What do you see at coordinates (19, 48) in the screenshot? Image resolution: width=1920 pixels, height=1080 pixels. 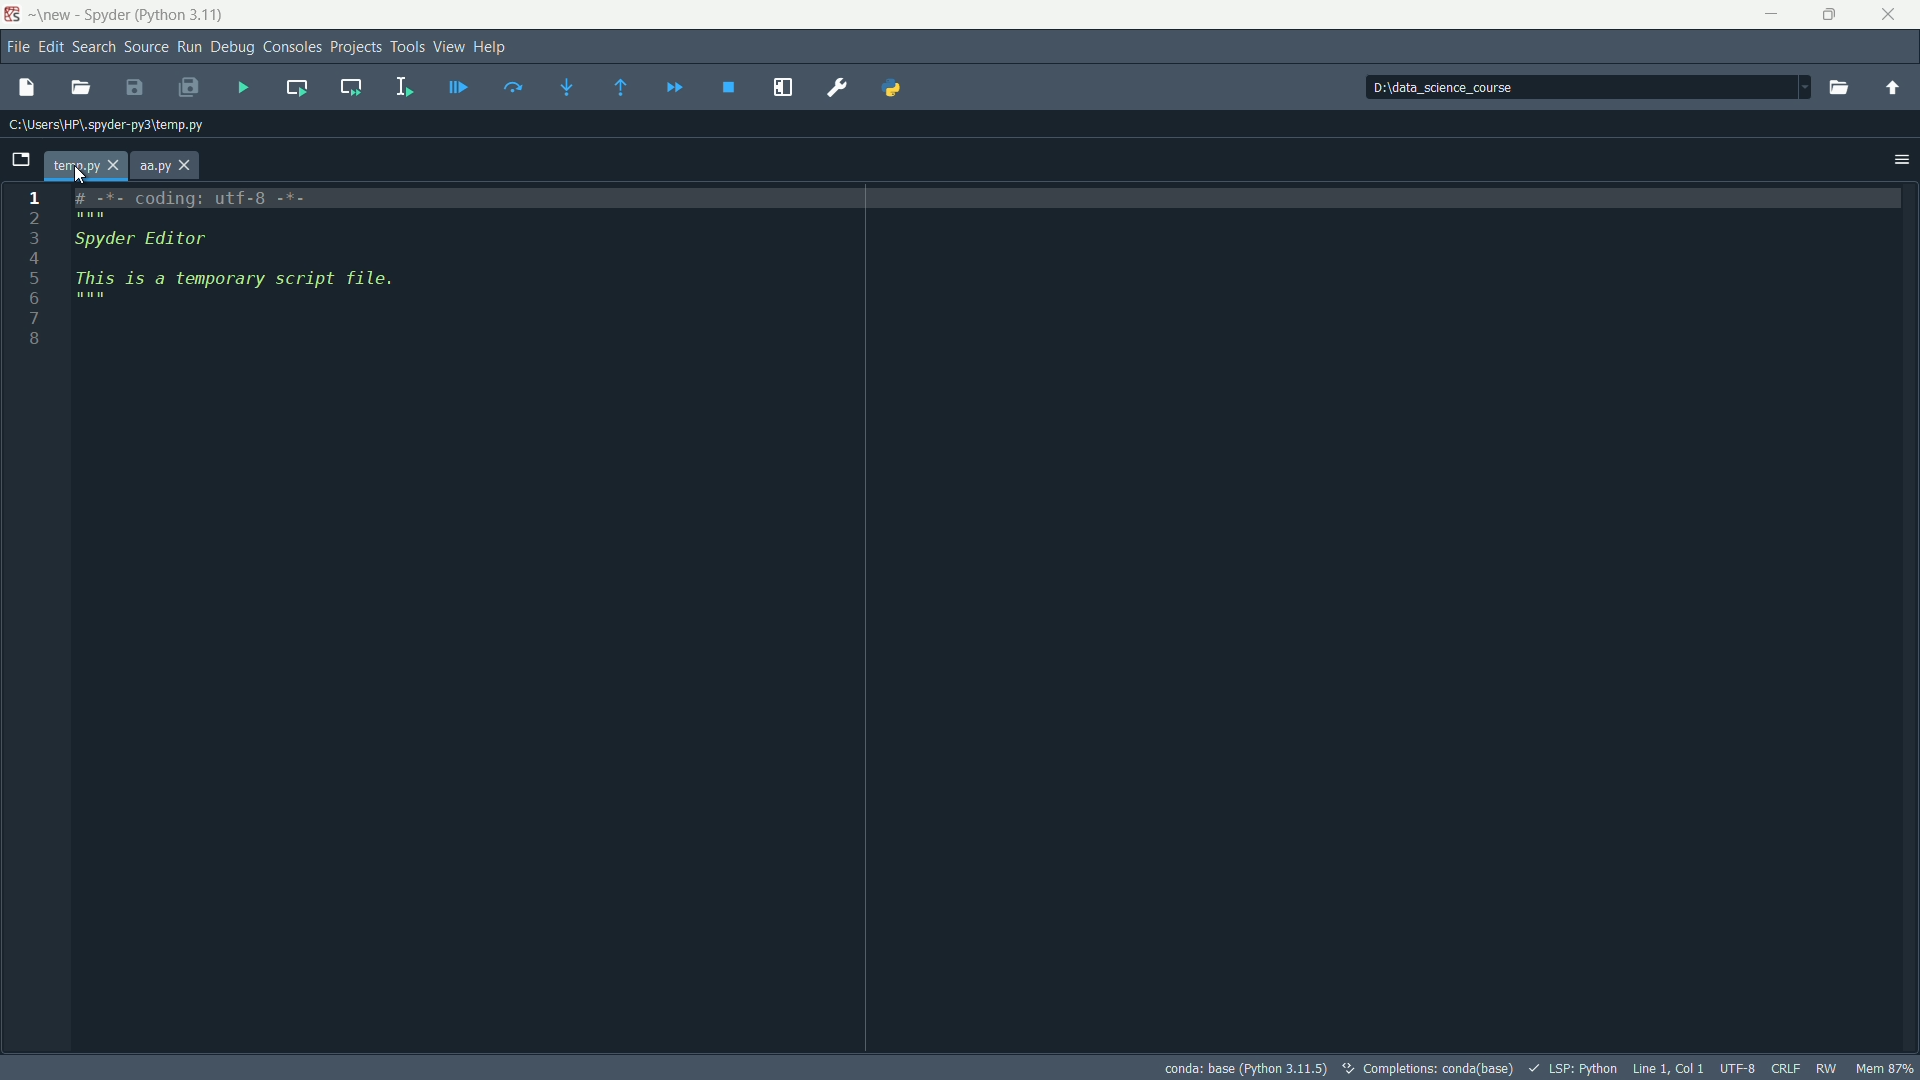 I see `file menu` at bounding box center [19, 48].